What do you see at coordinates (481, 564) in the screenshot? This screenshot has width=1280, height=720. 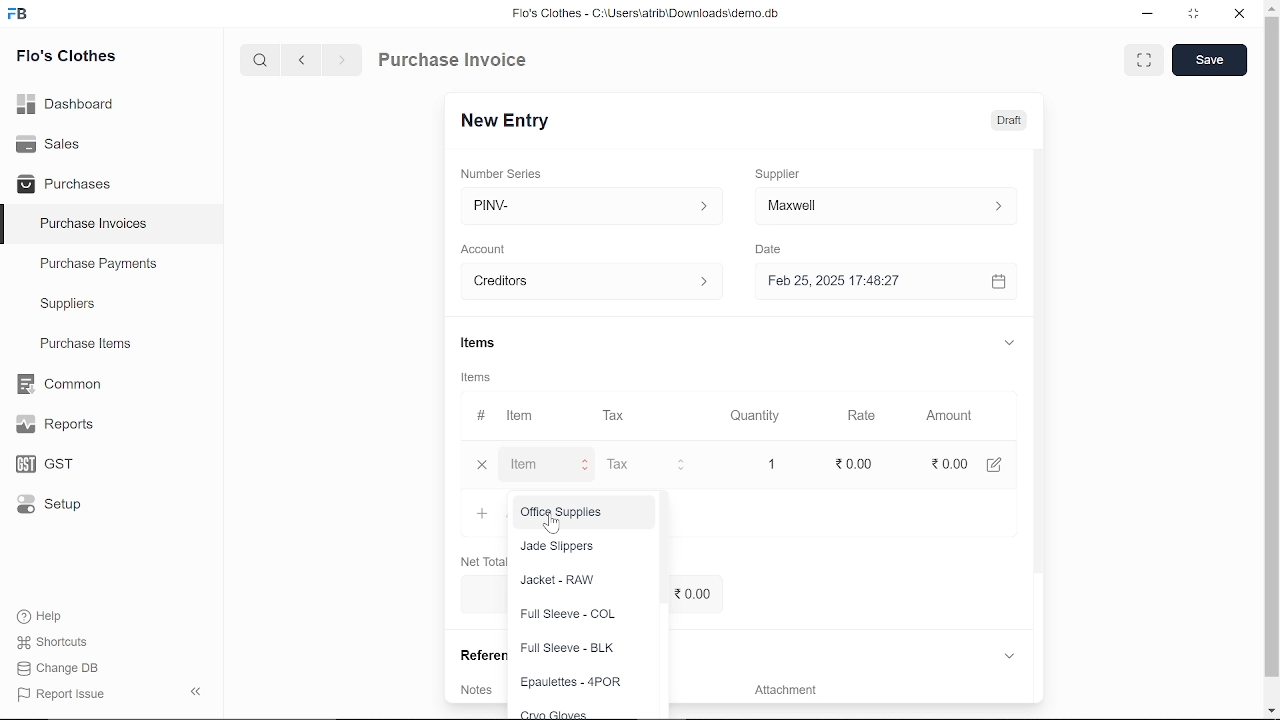 I see `Net Total` at bounding box center [481, 564].